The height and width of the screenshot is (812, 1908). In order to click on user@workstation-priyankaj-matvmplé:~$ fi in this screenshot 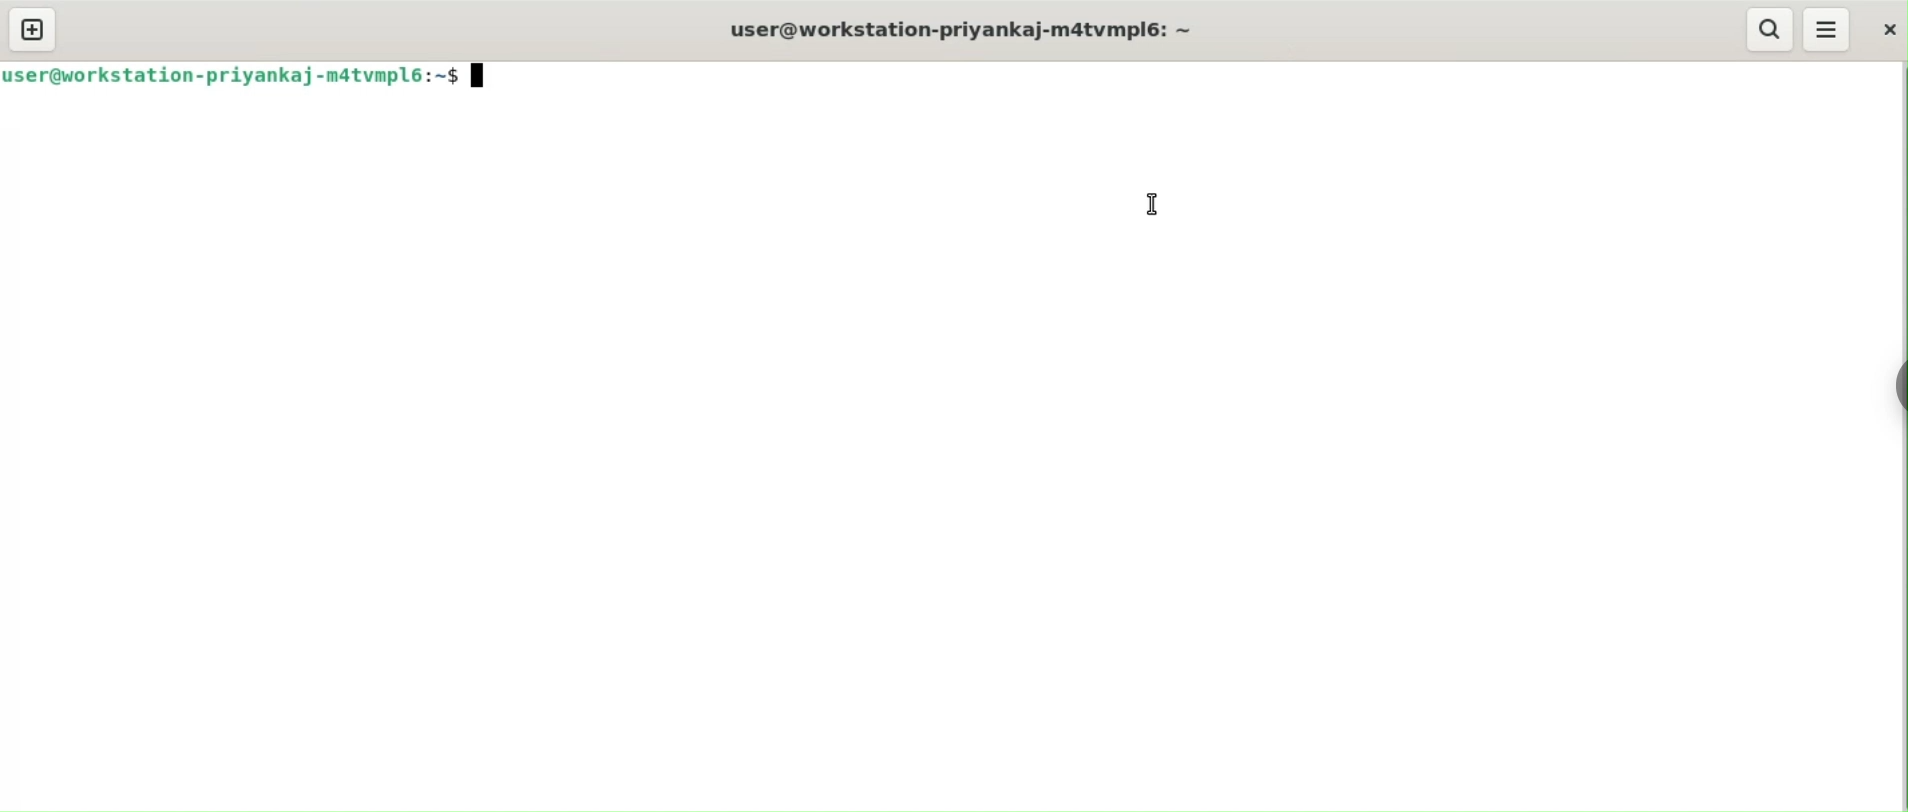, I will do `click(265, 73)`.